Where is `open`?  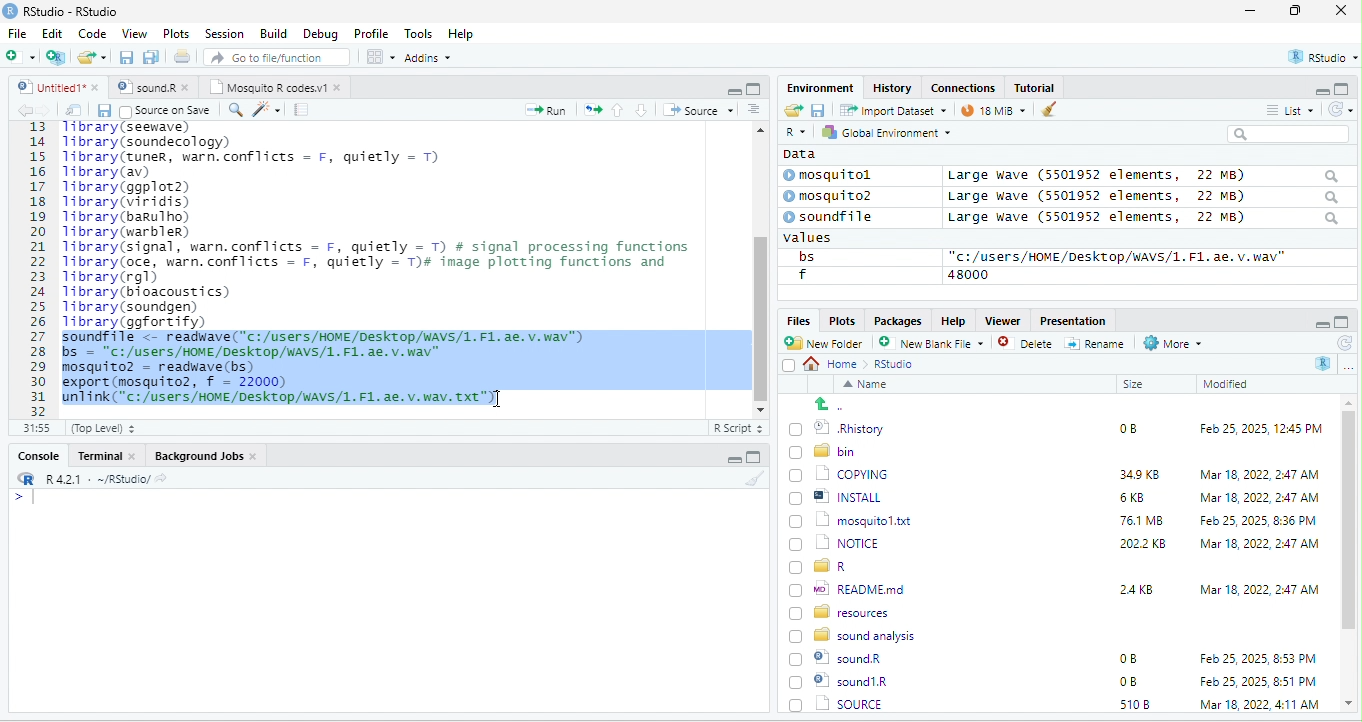
open is located at coordinates (184, 59).